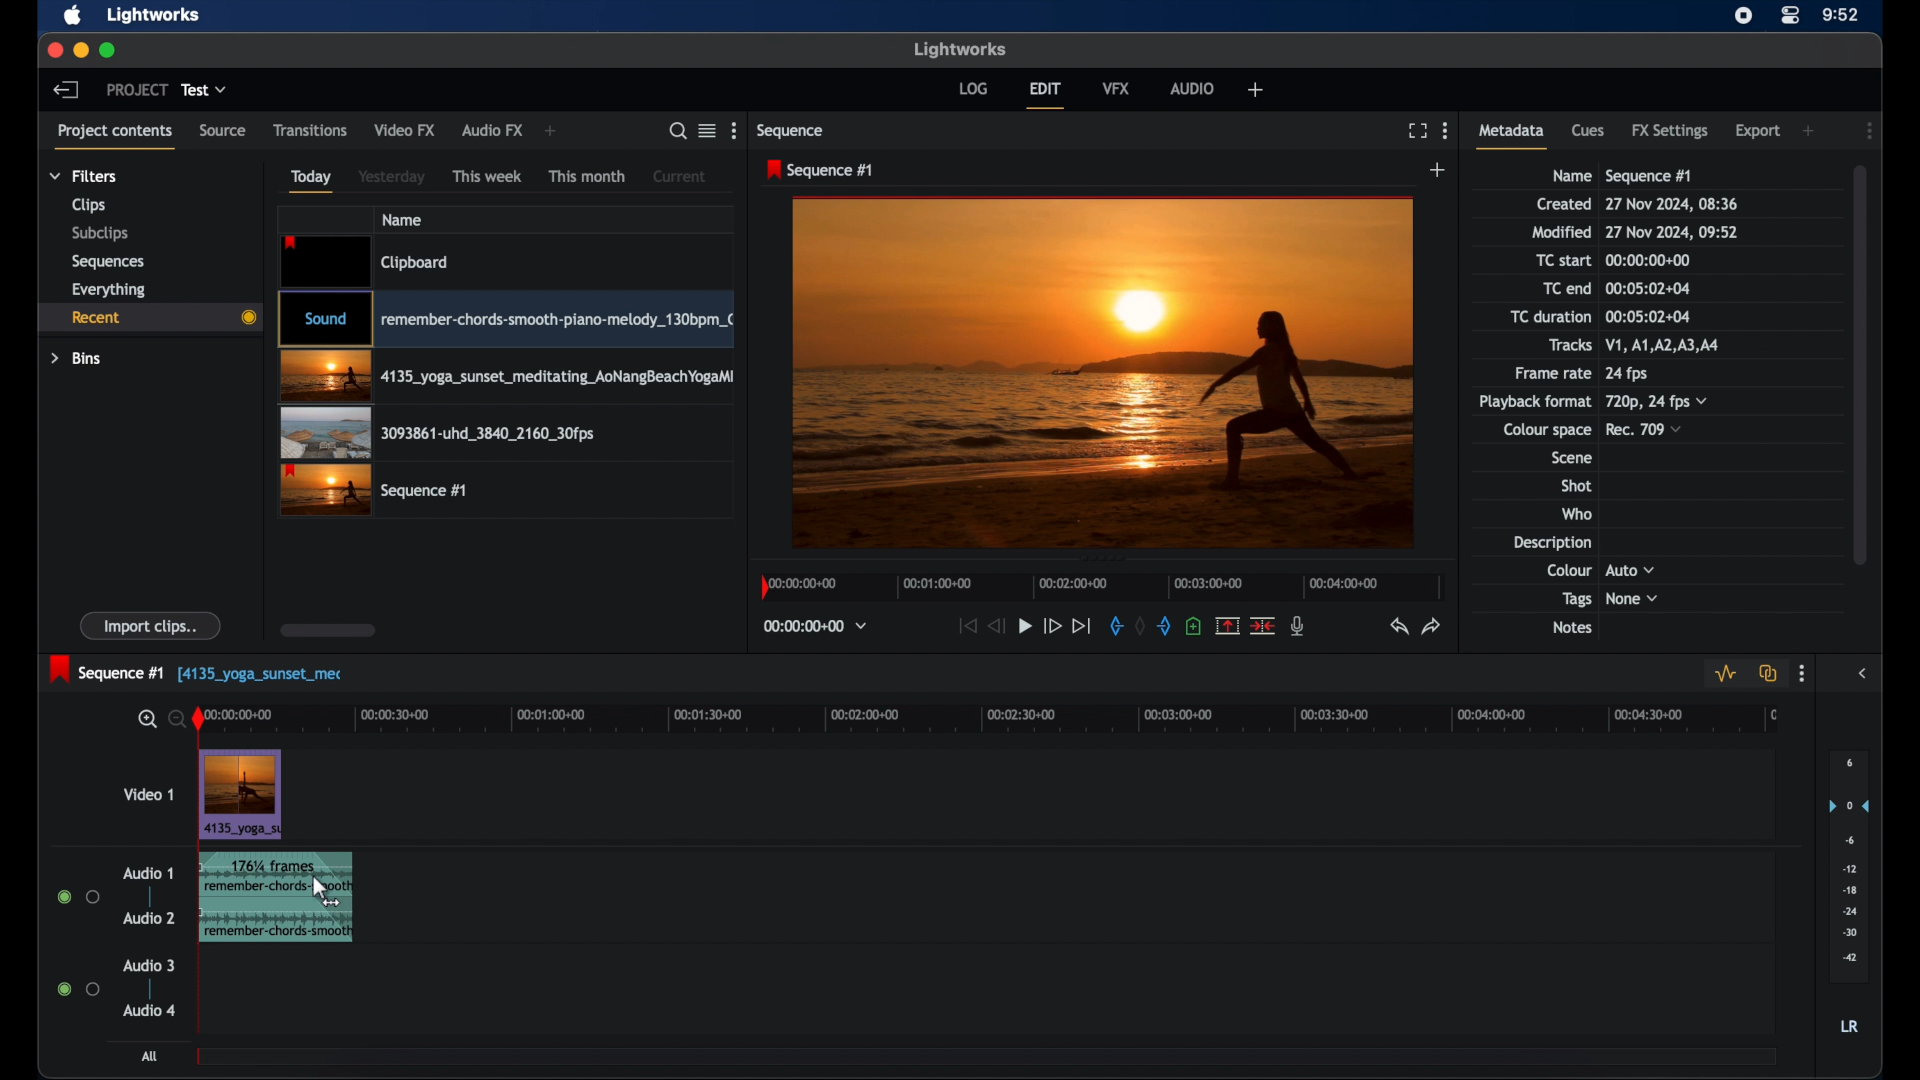 The height and width of the screenshot is (1080, 1920). What do you see at coordinates (1649, 176) in the screenshot?
I see `sequence 1` at bounding box center [1649, 176].